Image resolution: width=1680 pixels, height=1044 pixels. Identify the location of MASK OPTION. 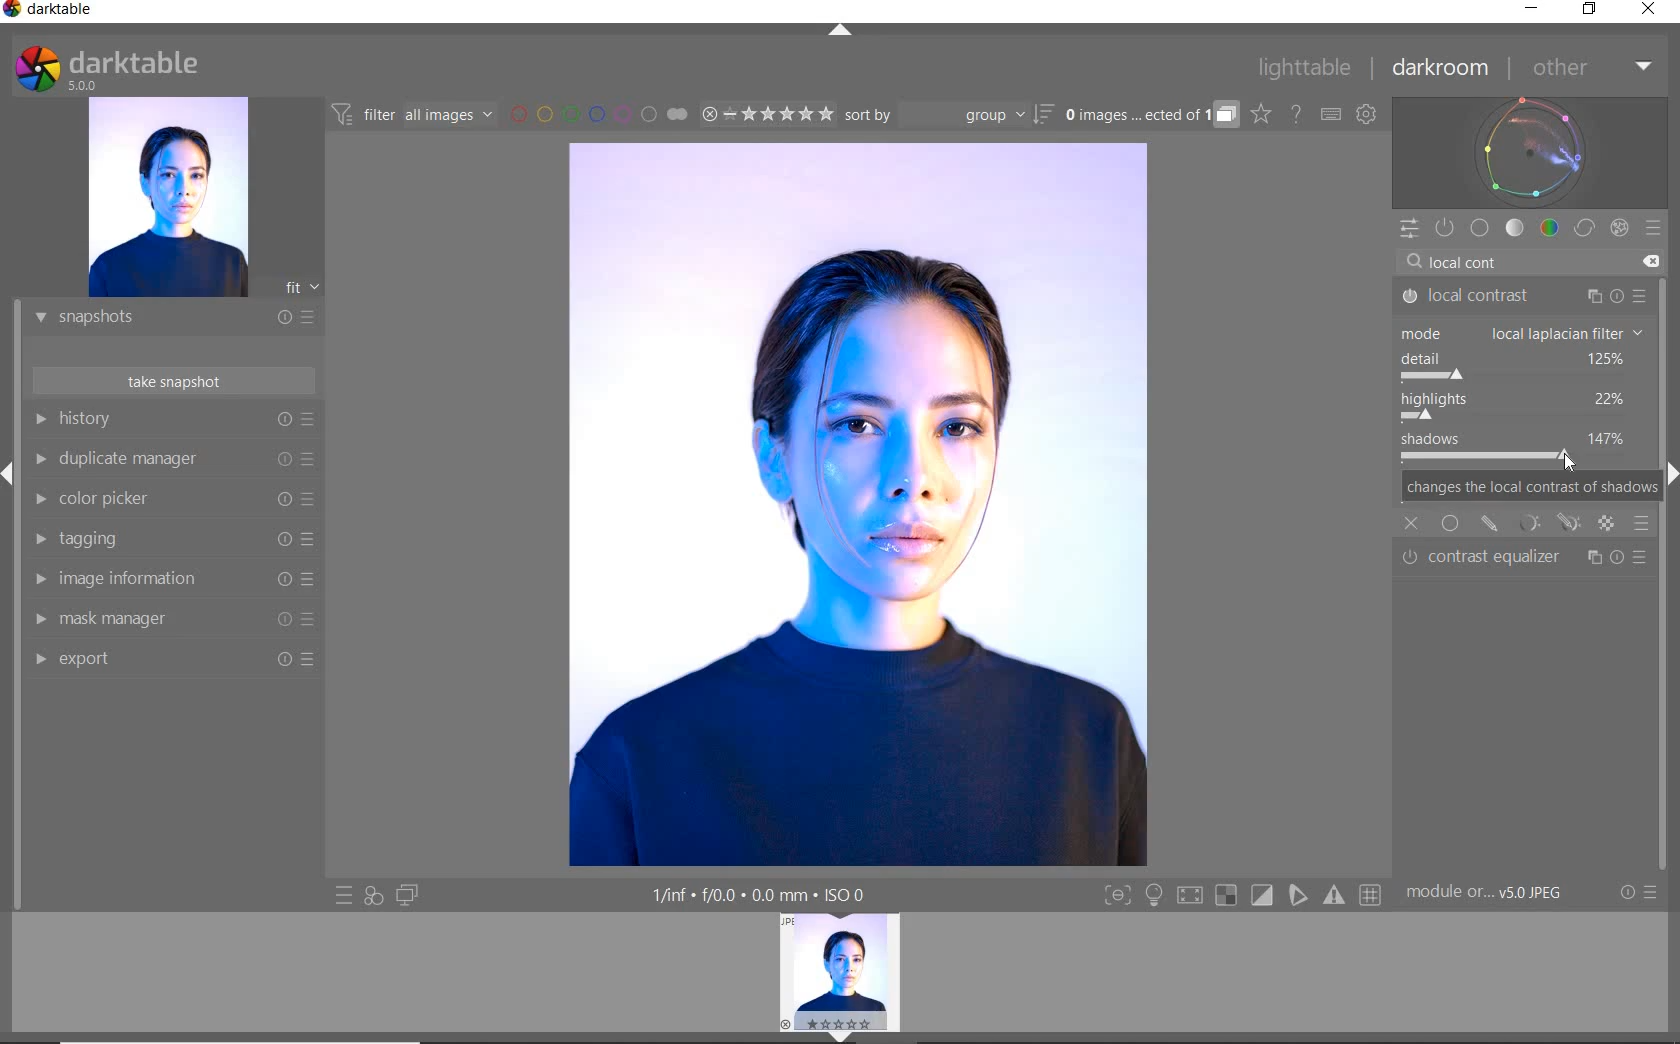
(1490, 523).